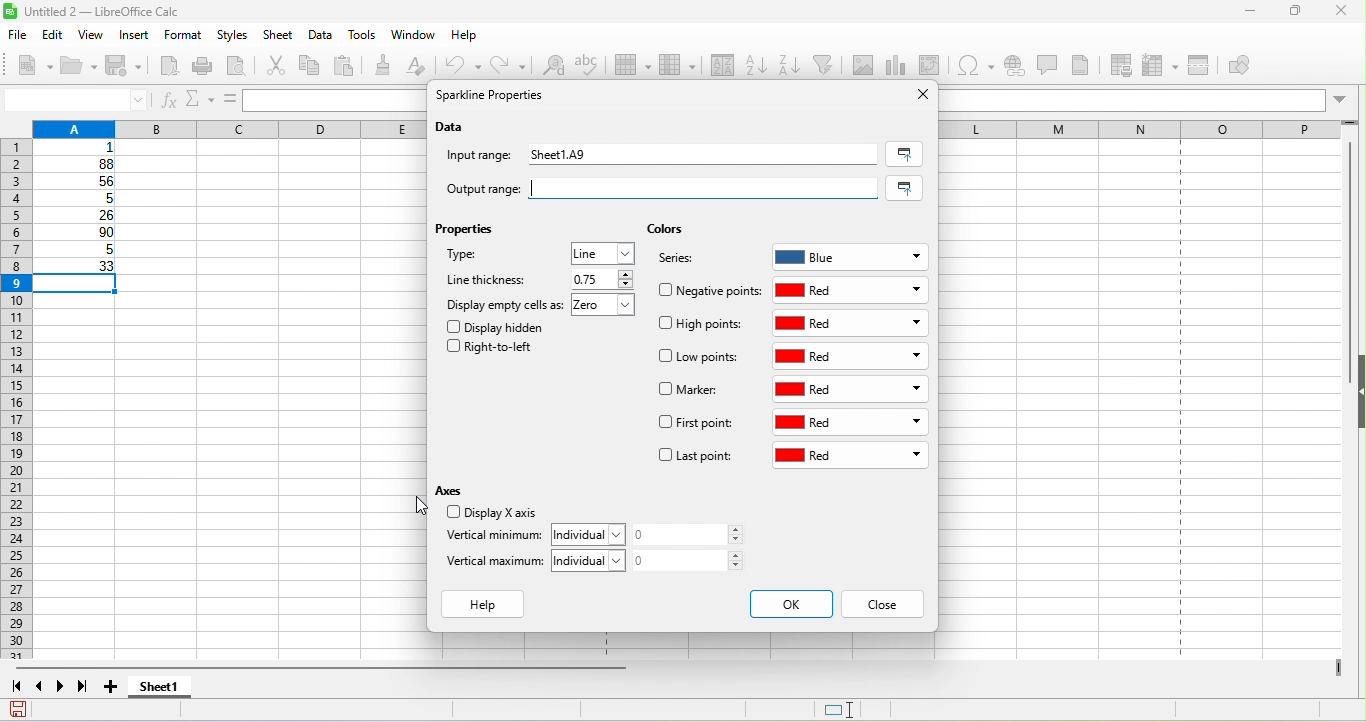 The image size is (1366, 722). I want to click on blue, so click(851, 254).